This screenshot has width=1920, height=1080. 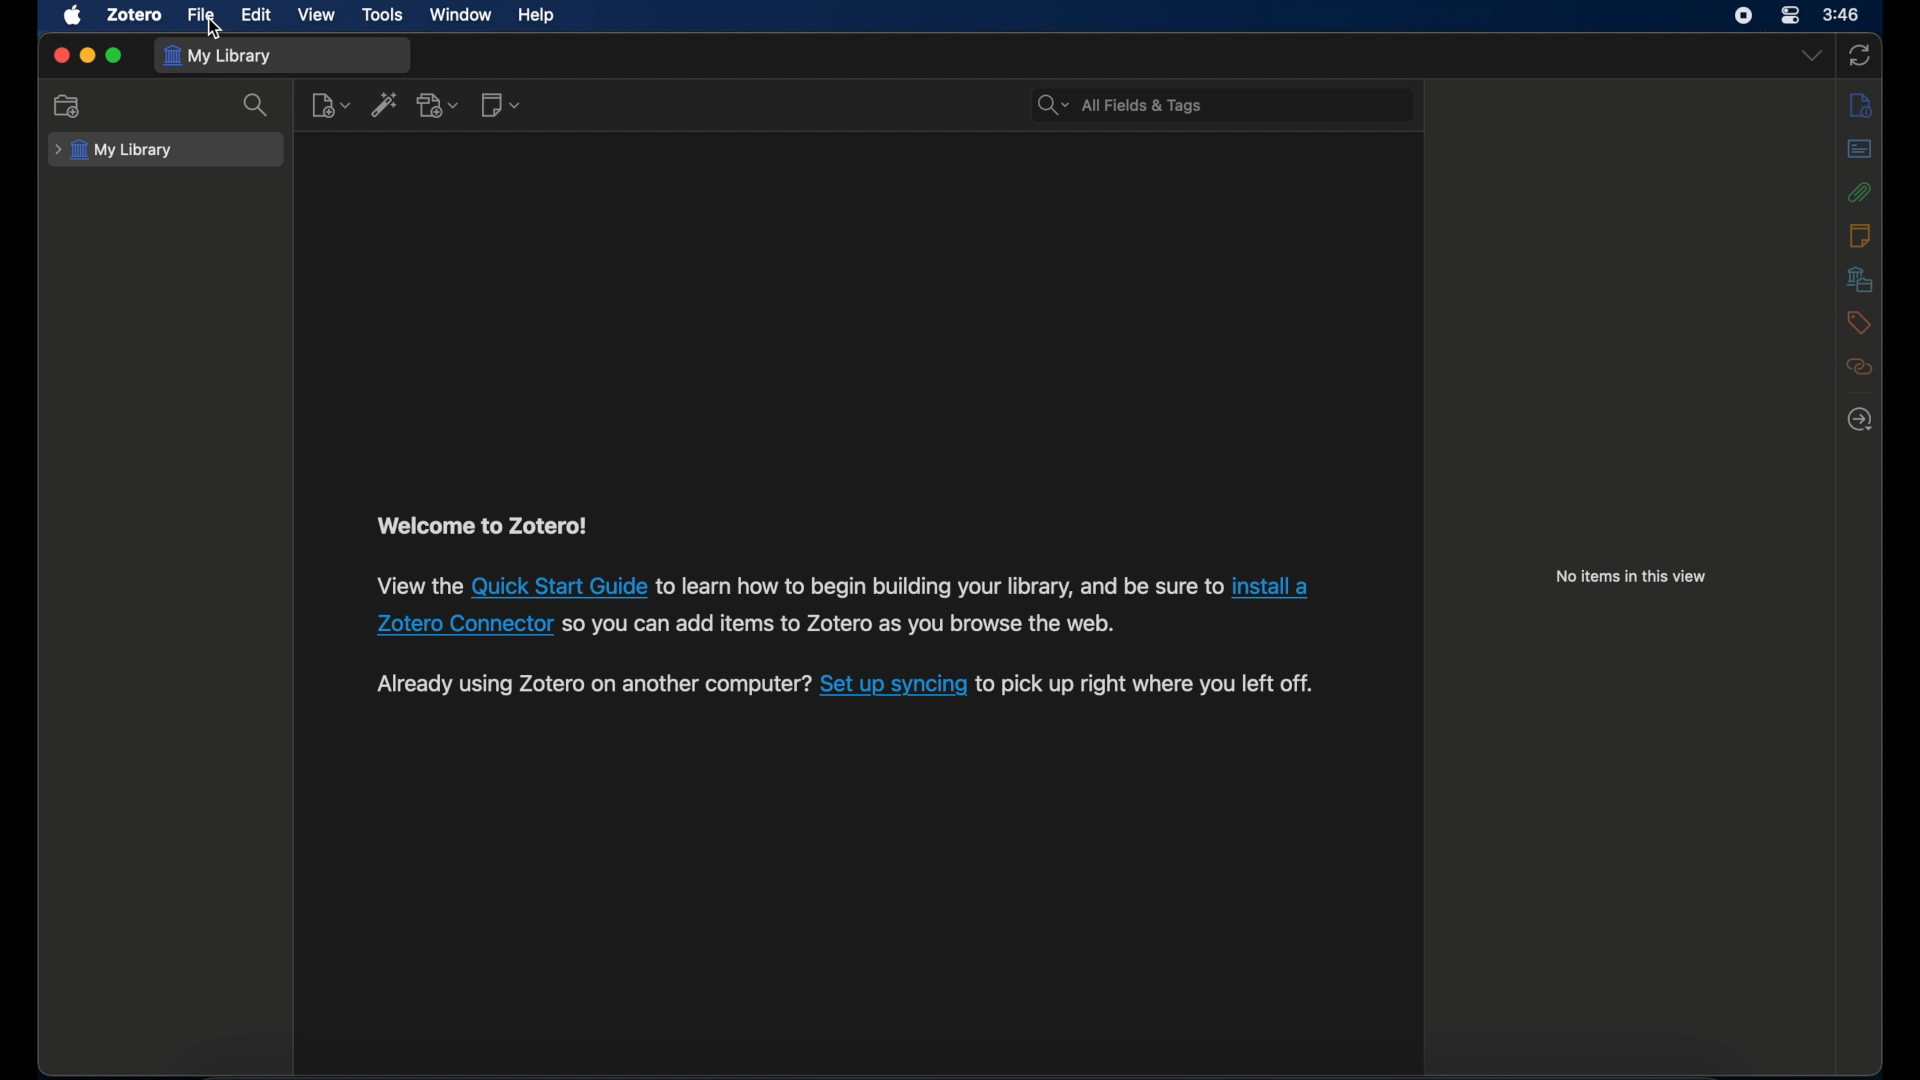 I want to click on my library, so click(x=116, y=150).